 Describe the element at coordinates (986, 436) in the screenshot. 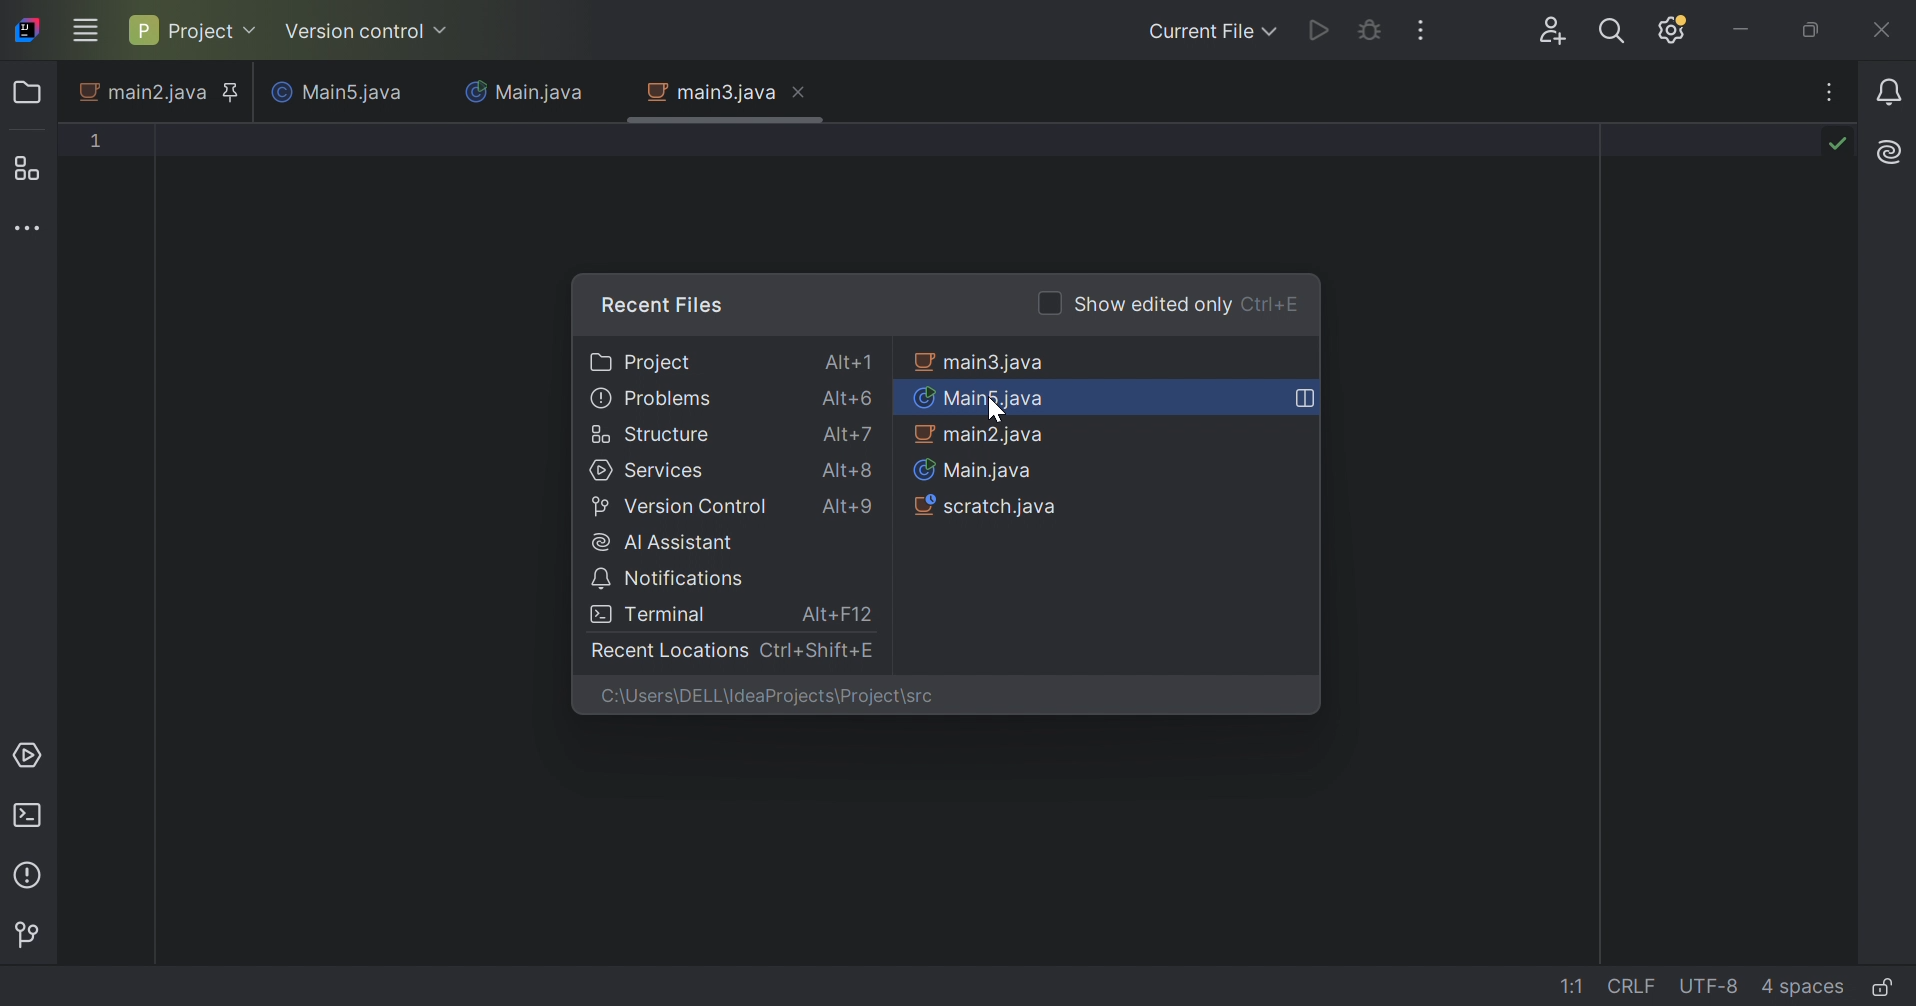

I see `main2.java` at that location.